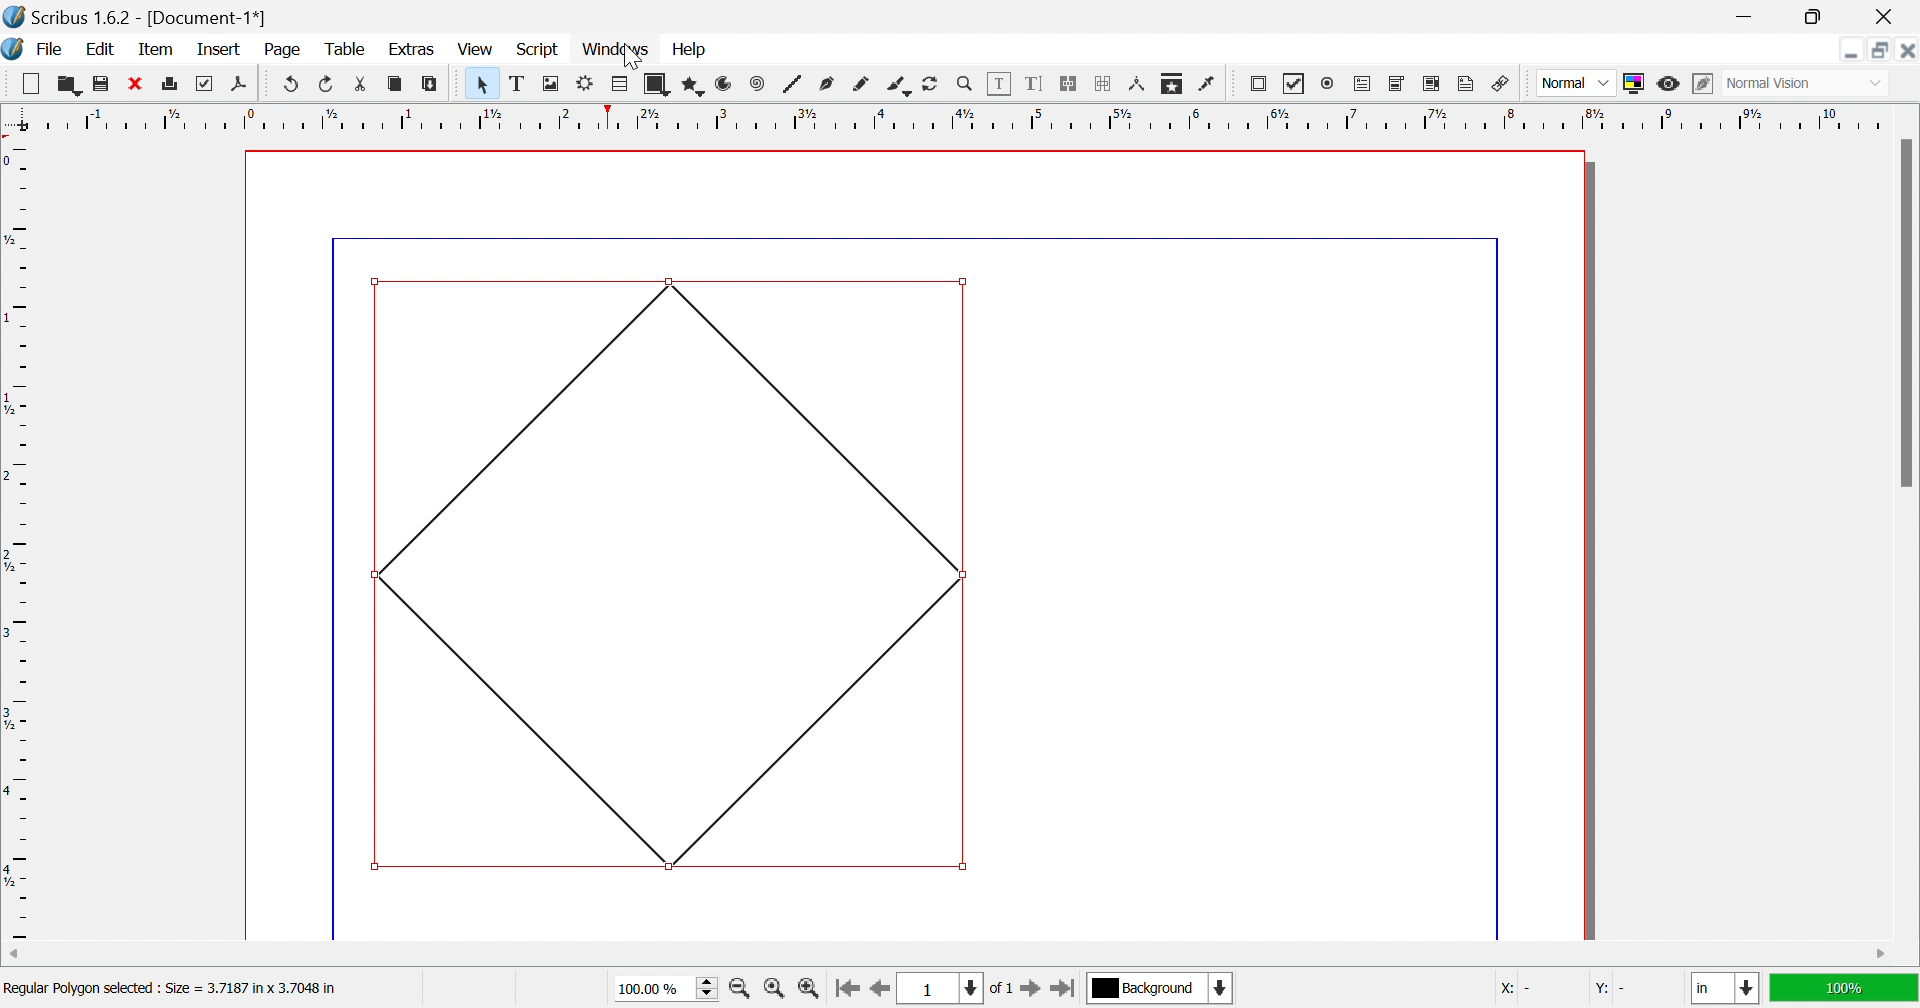 The height and width of the screenshot is (1008, 1920). Describe the element at coordinates (1261, 83) in the screenshot. I see `PDF push button` at that location.